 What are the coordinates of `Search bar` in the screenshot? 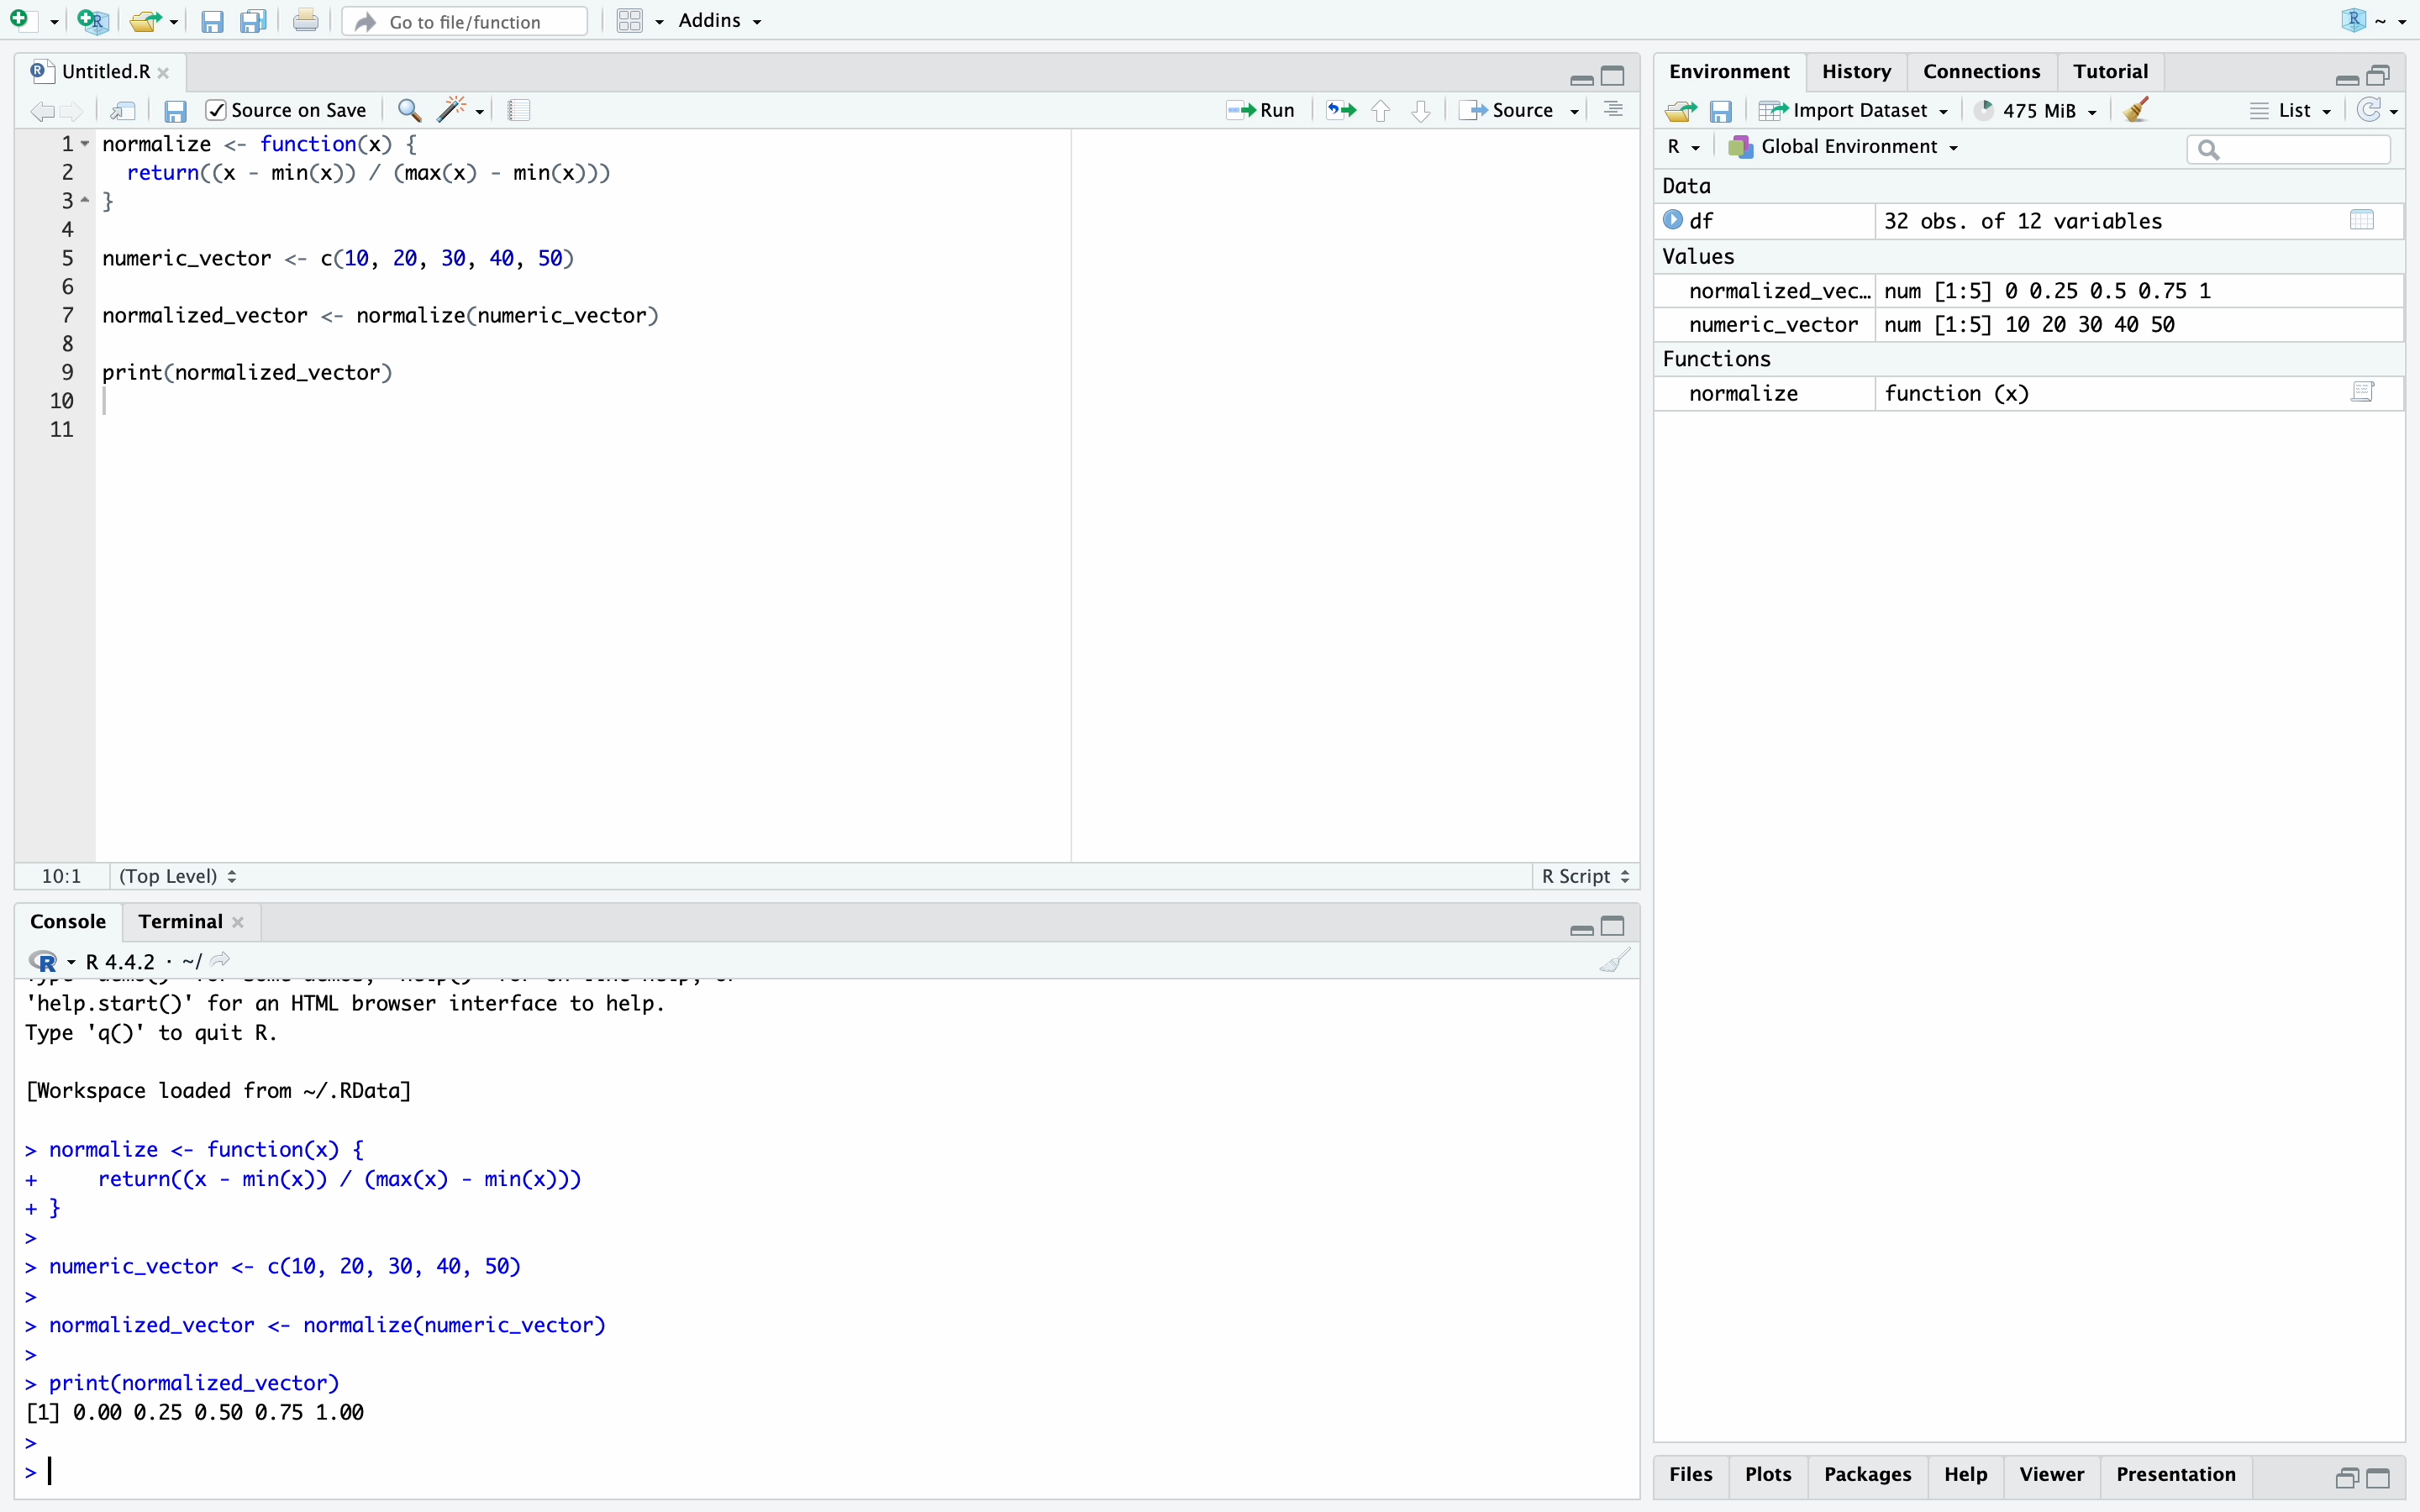 It's located at (2288, 150).